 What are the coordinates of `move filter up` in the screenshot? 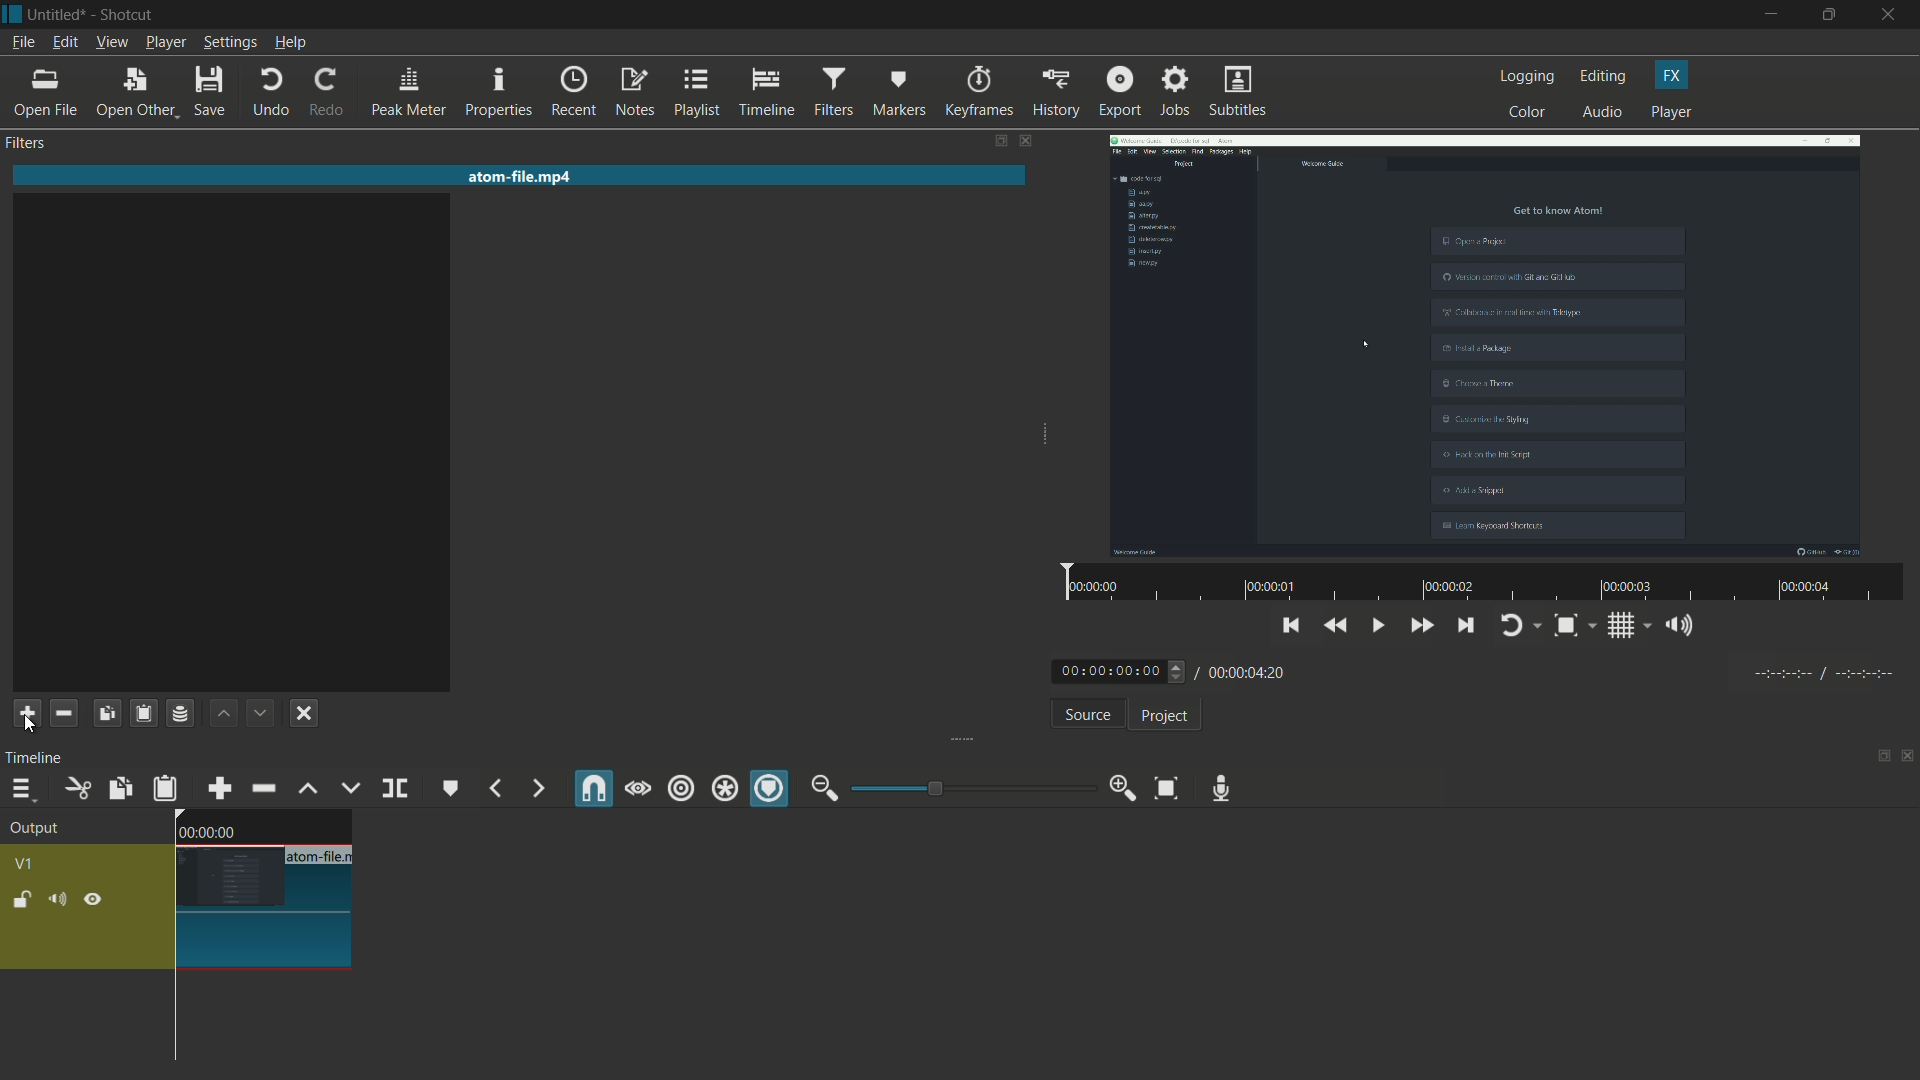 It's located at (223, 713).